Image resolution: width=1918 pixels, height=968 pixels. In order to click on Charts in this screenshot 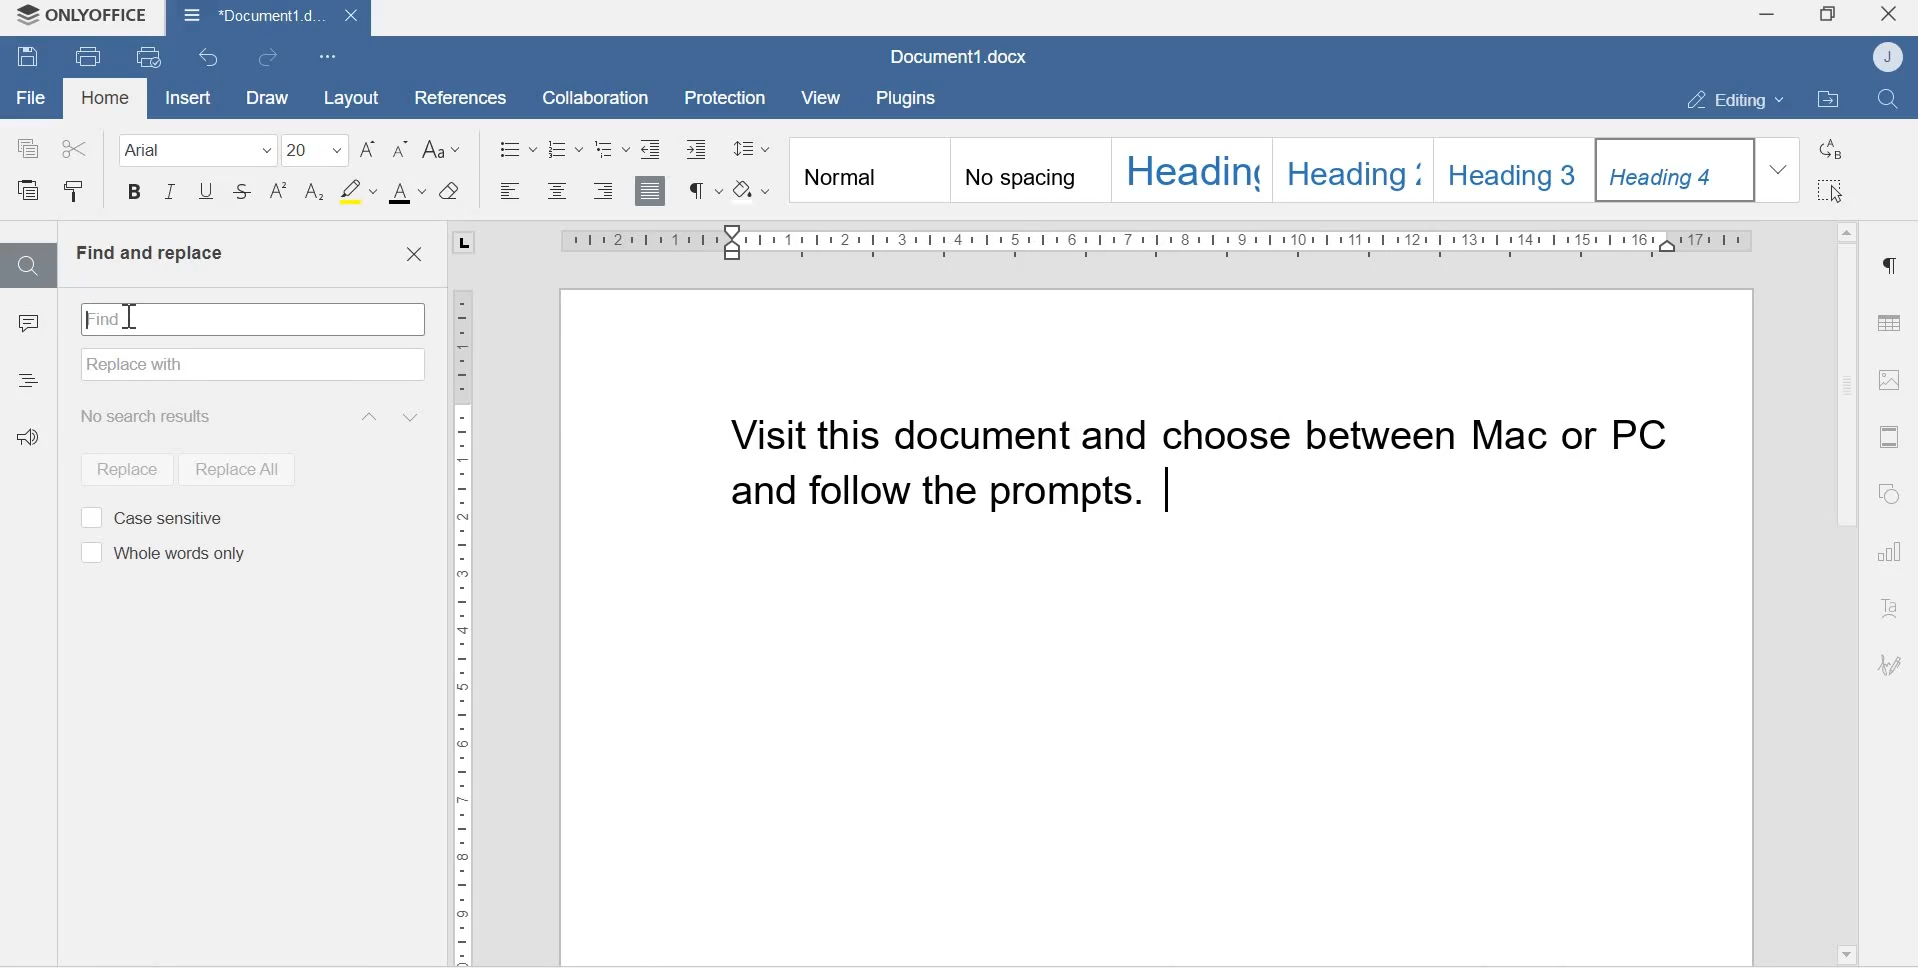, I will do `click(1892, 554)`.